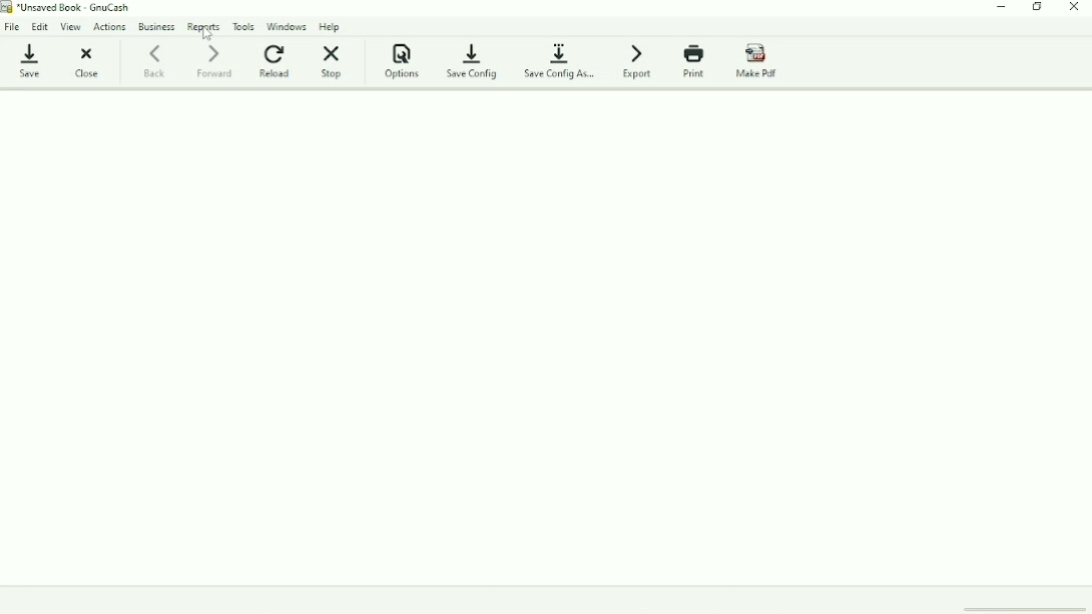 The image size is (1092, 614). Describe the element at coordinates (696, 61) in the screenshot. I see `Print` at that location.